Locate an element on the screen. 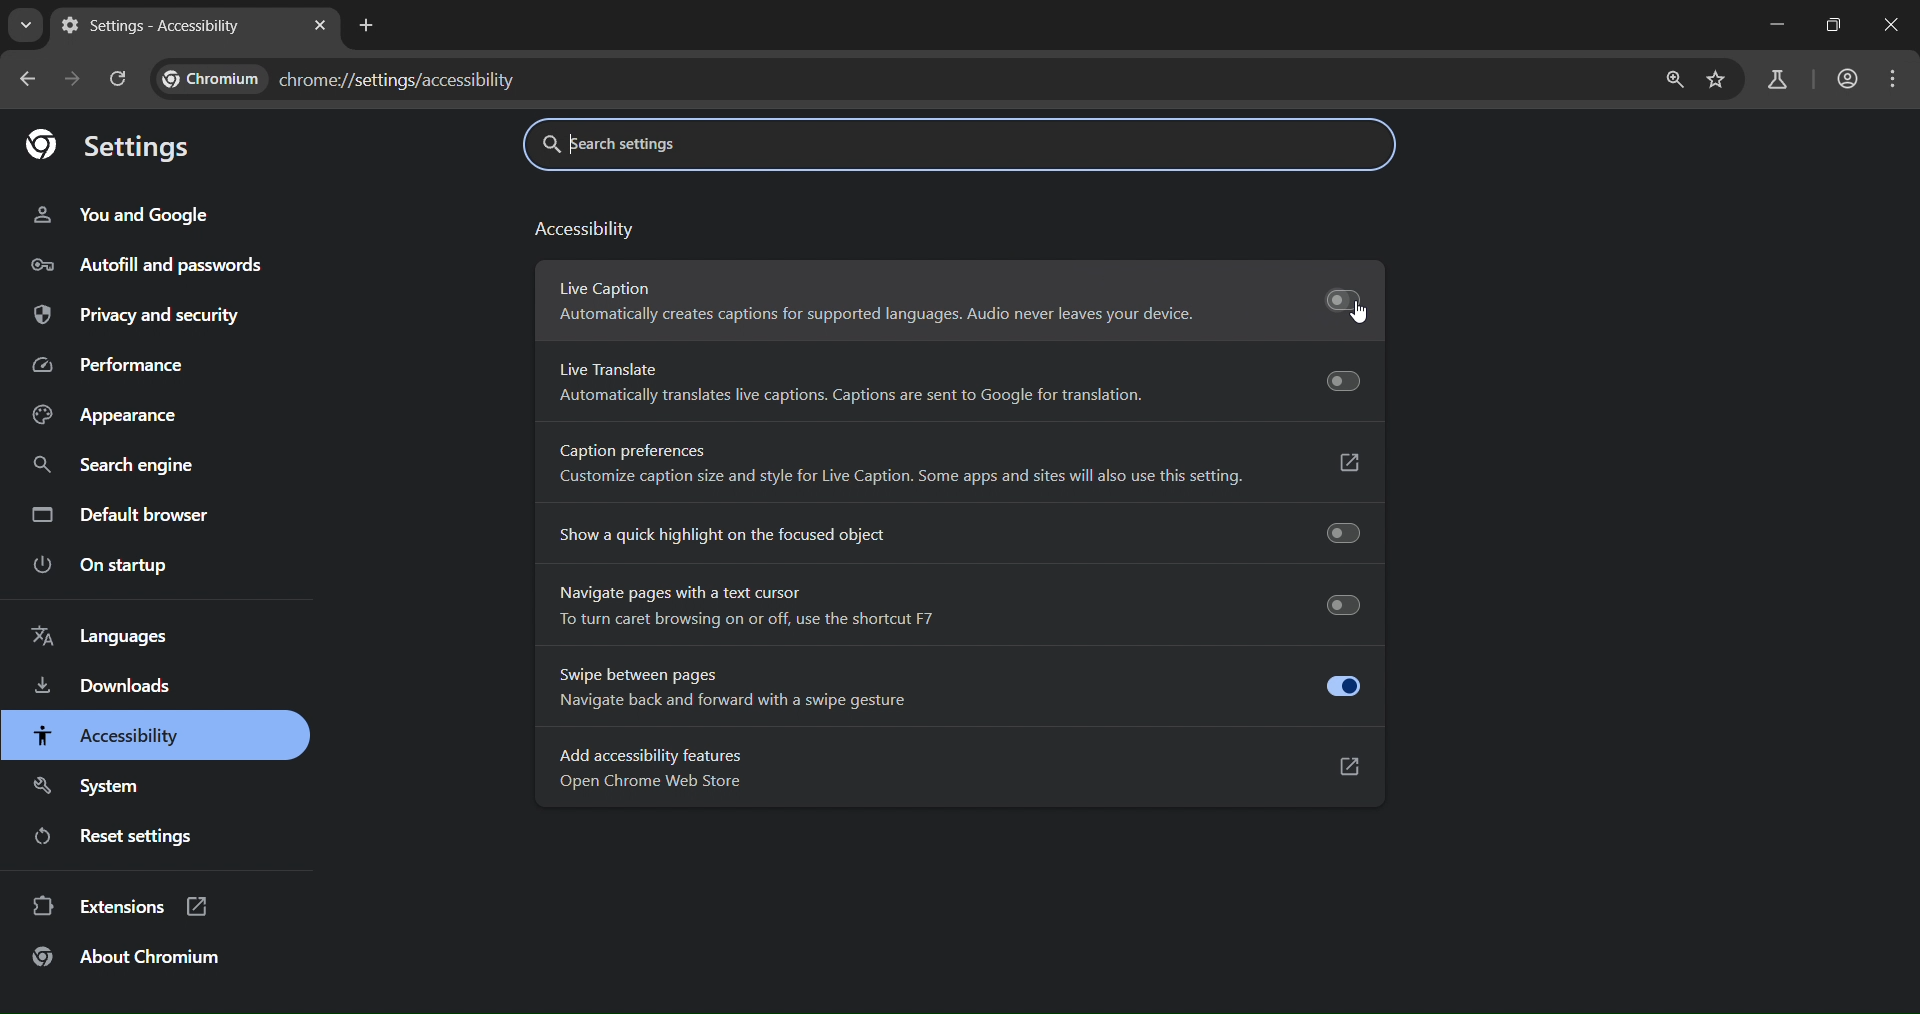  search settings is located at coordinates (958, 144).